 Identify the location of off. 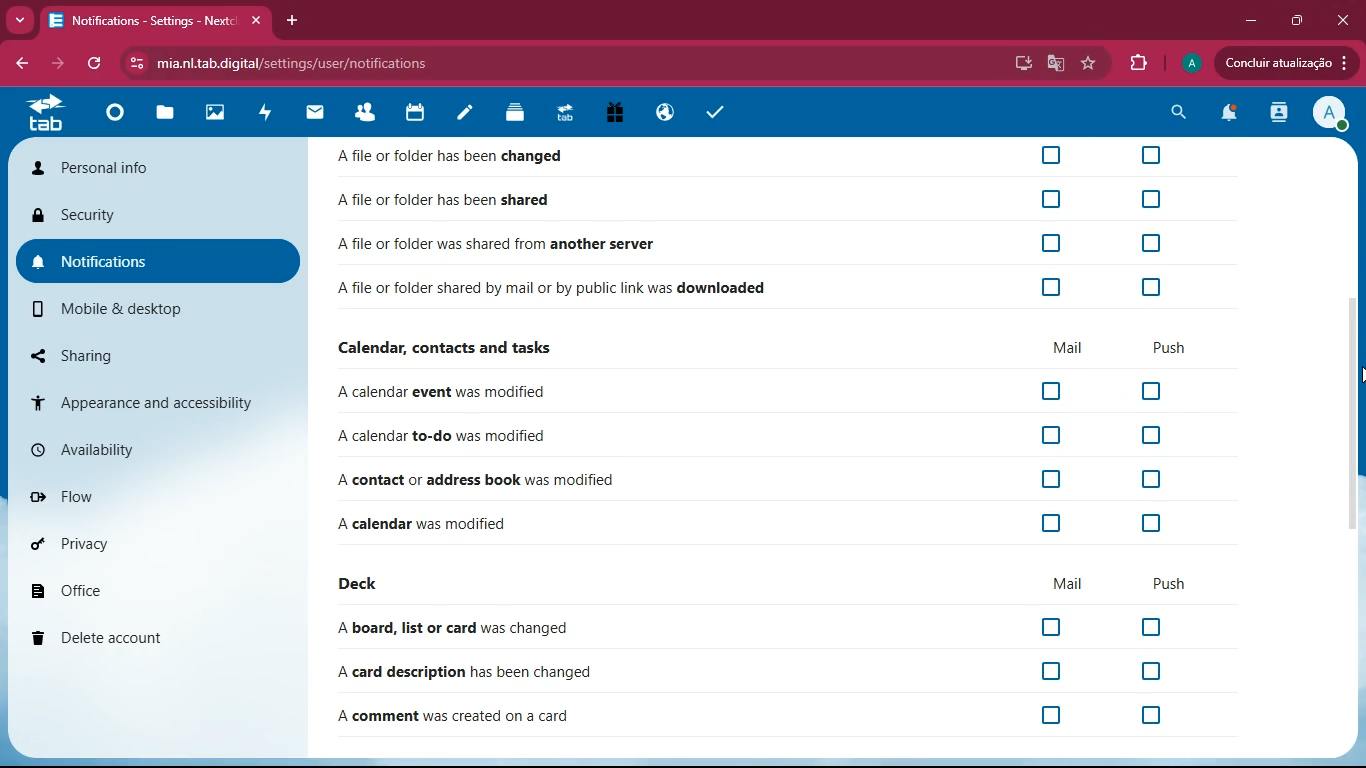
(1155, 717).